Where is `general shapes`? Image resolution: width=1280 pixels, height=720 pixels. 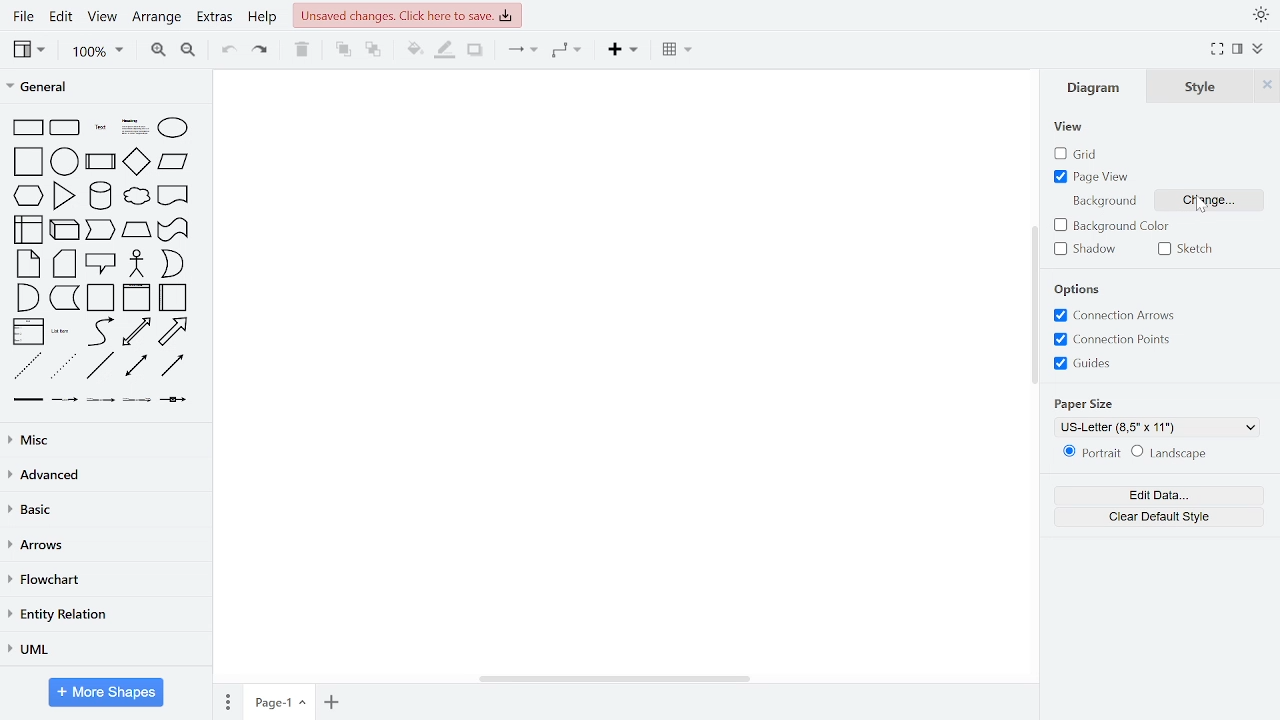 general shapes is located at coordinates (137, 296).